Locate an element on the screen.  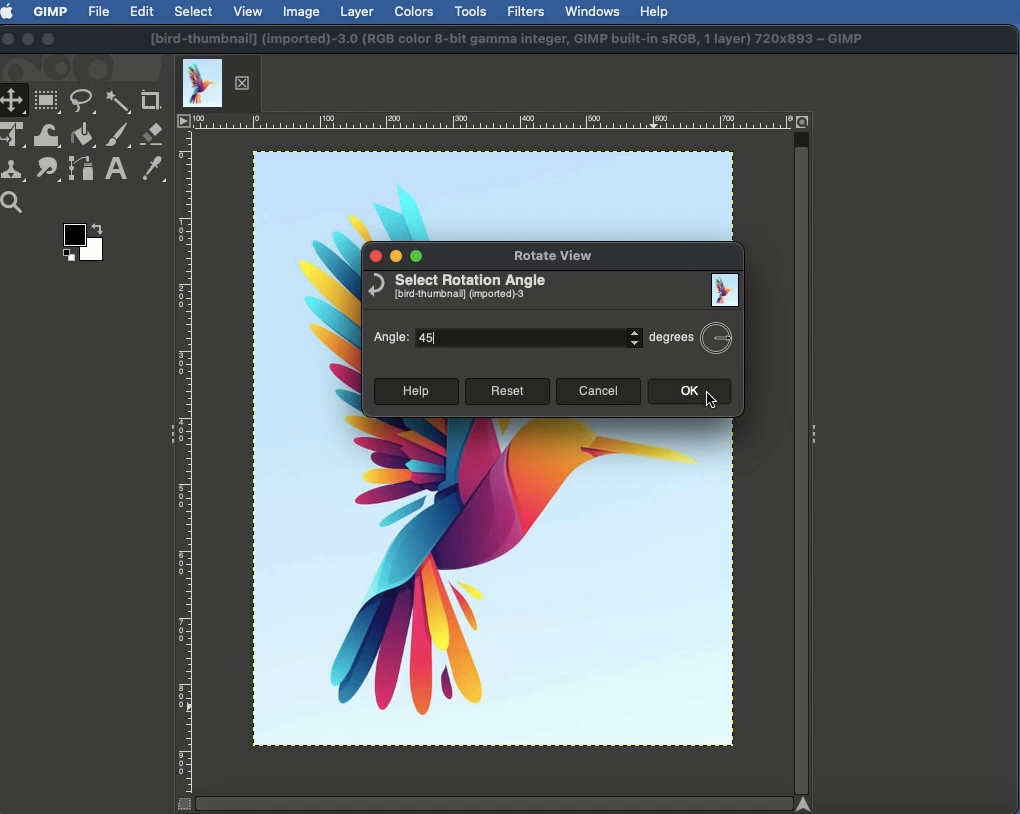
Fill color is located at coordinates (81, 137).